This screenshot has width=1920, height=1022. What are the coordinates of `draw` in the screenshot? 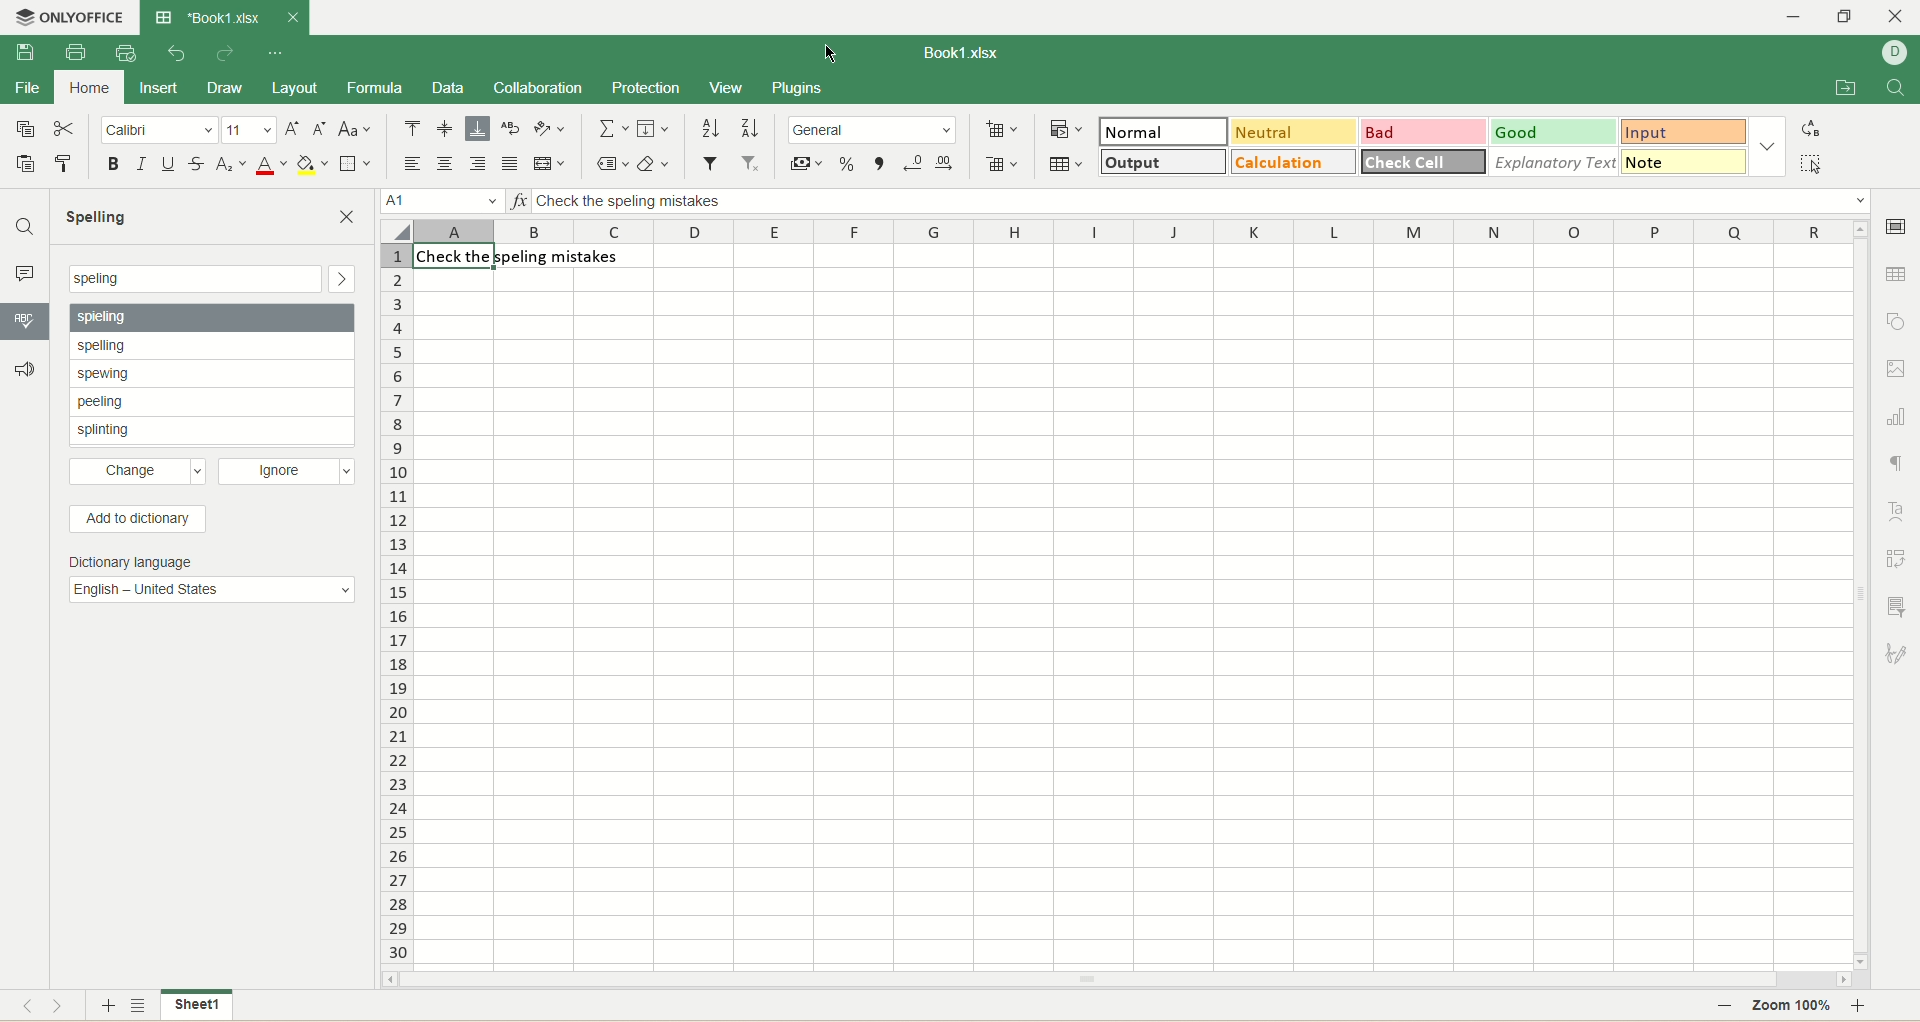 It's located at (223, 89).